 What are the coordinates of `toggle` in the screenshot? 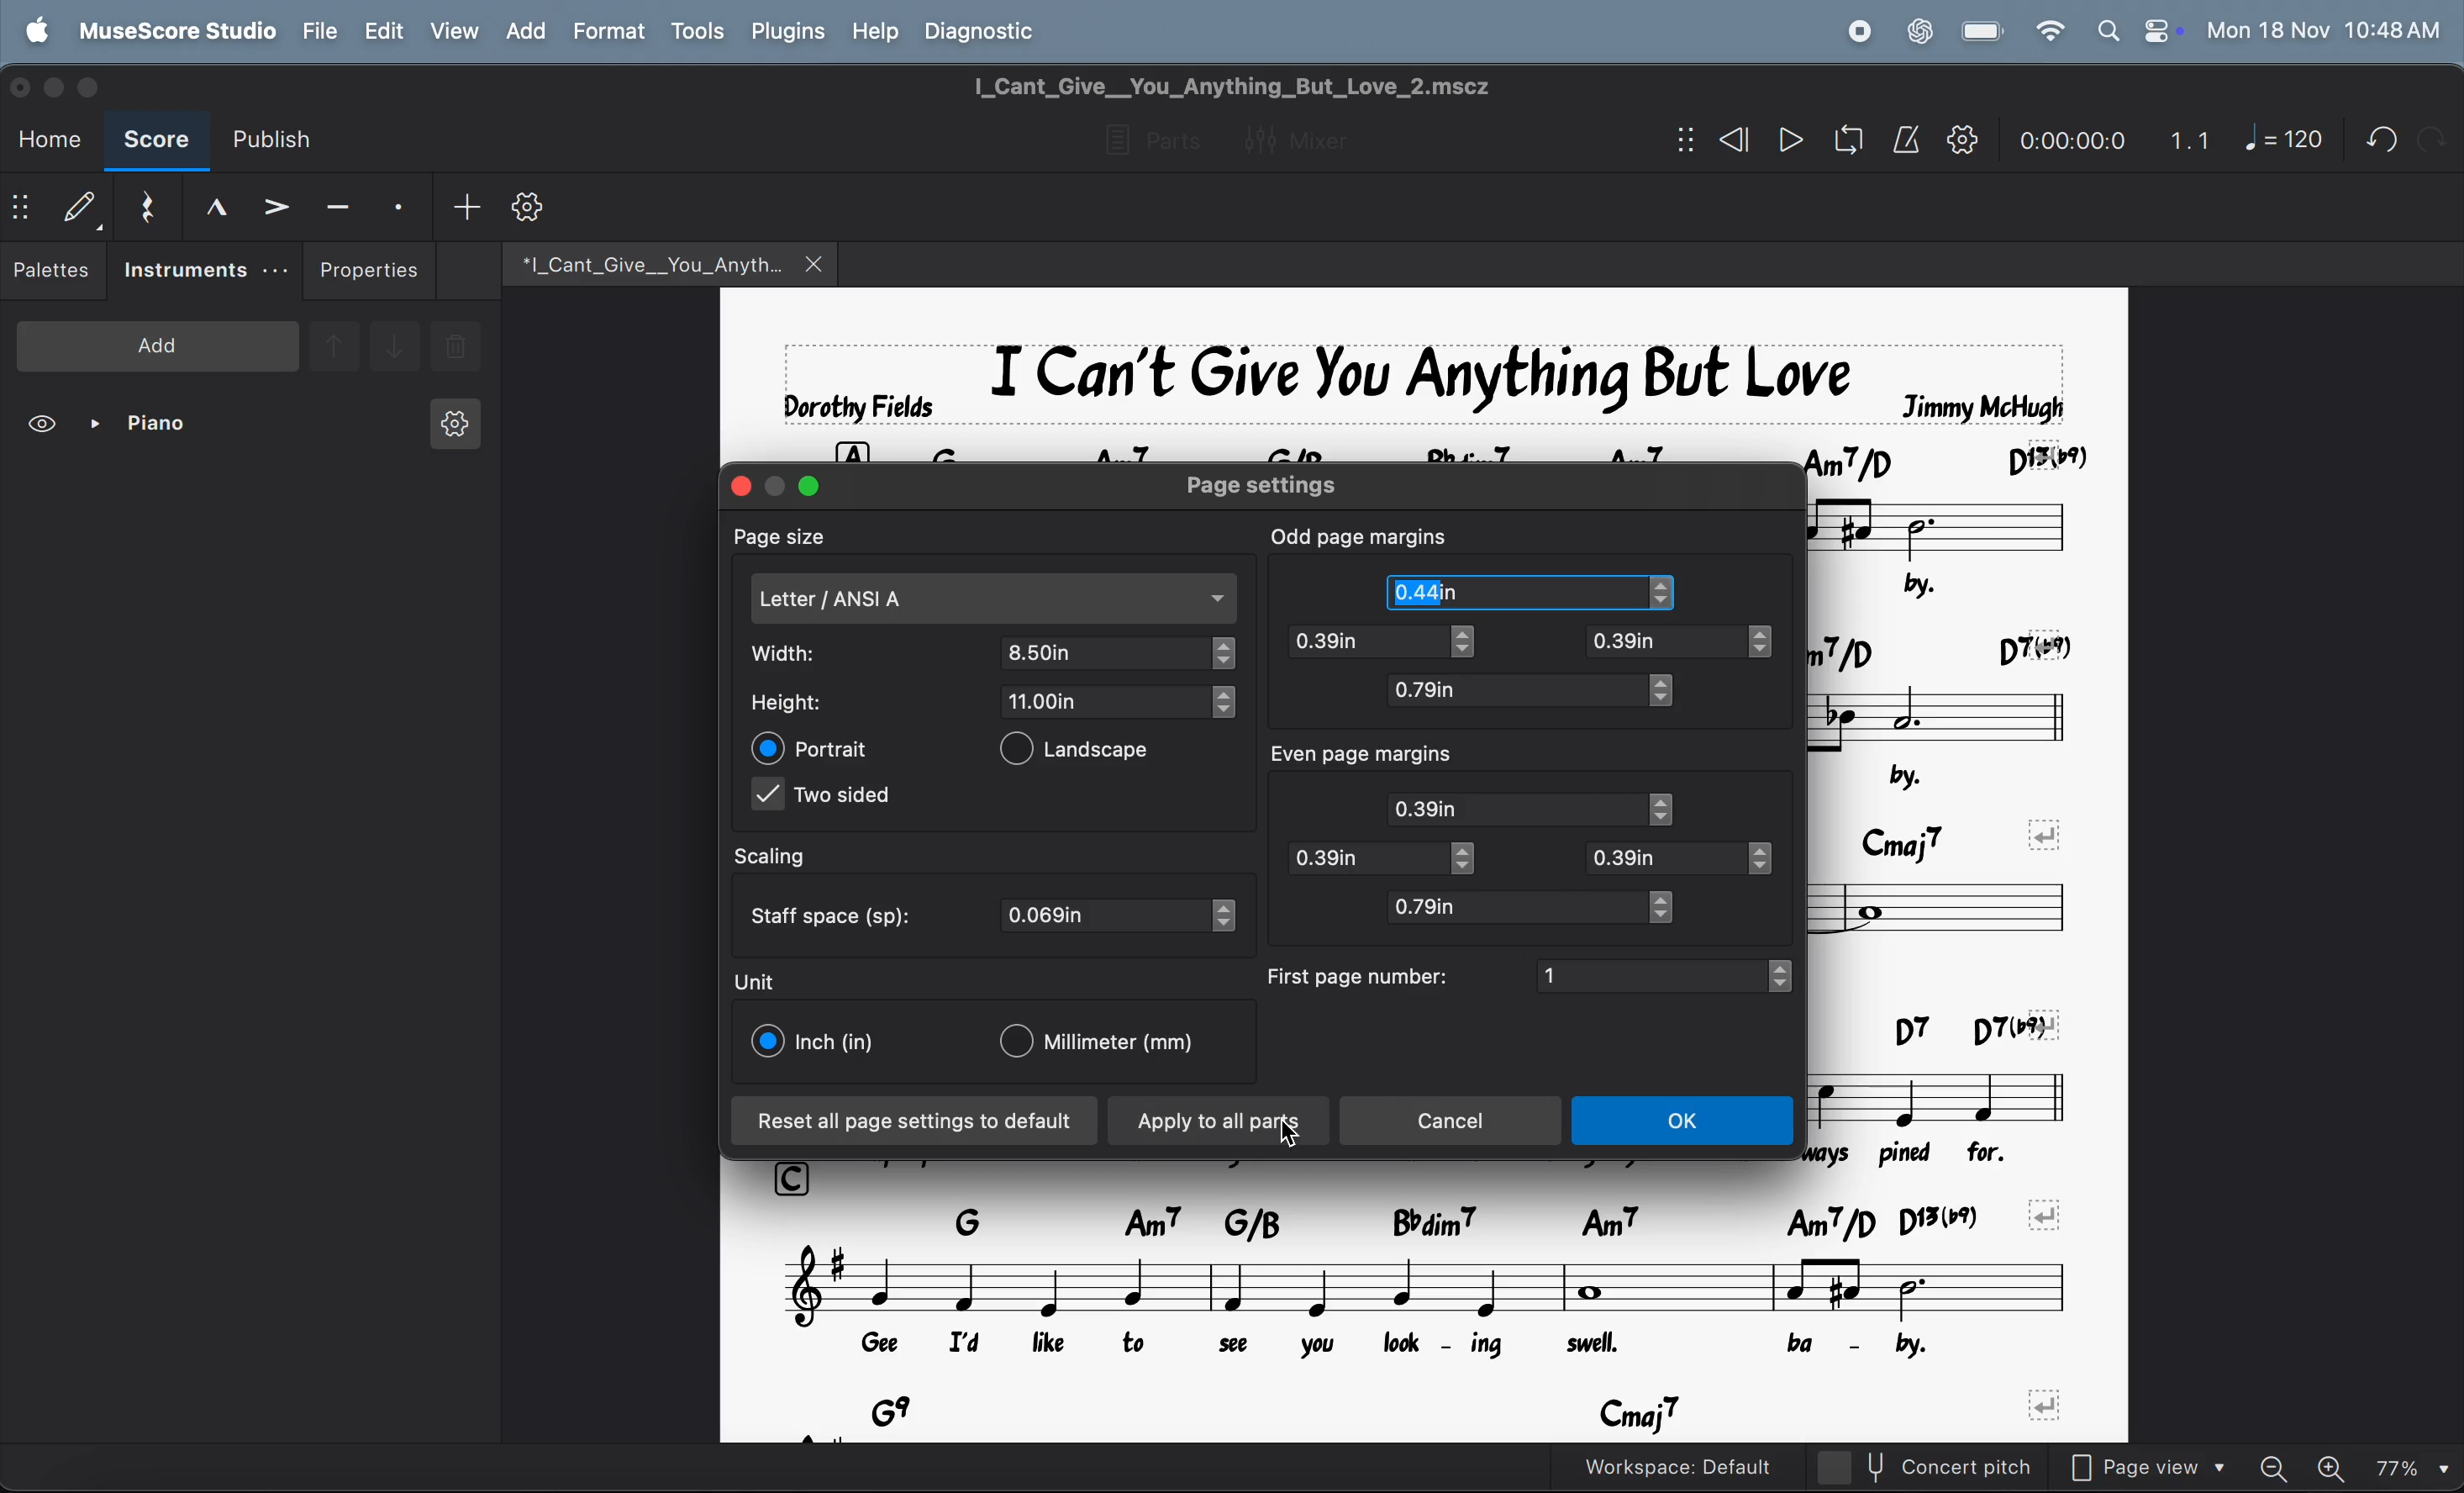 It's located at (1470, 859).